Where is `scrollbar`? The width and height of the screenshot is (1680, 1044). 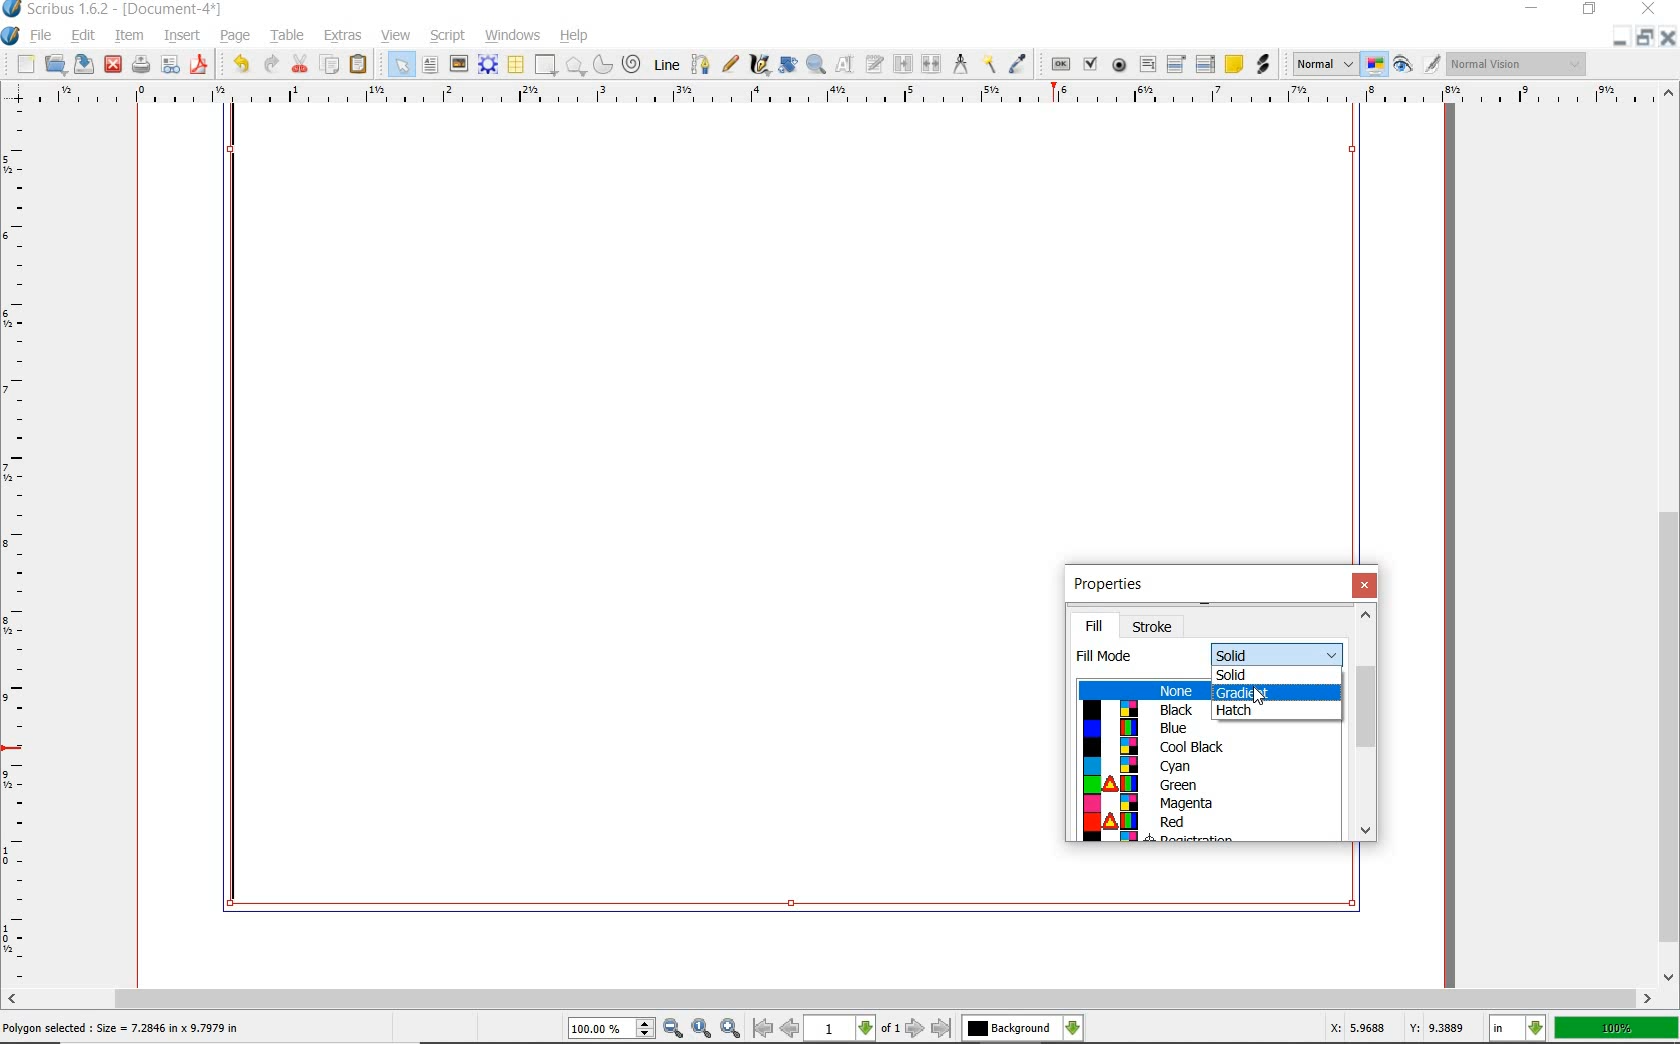
scrollbar is located at coordinates (1668, 535).